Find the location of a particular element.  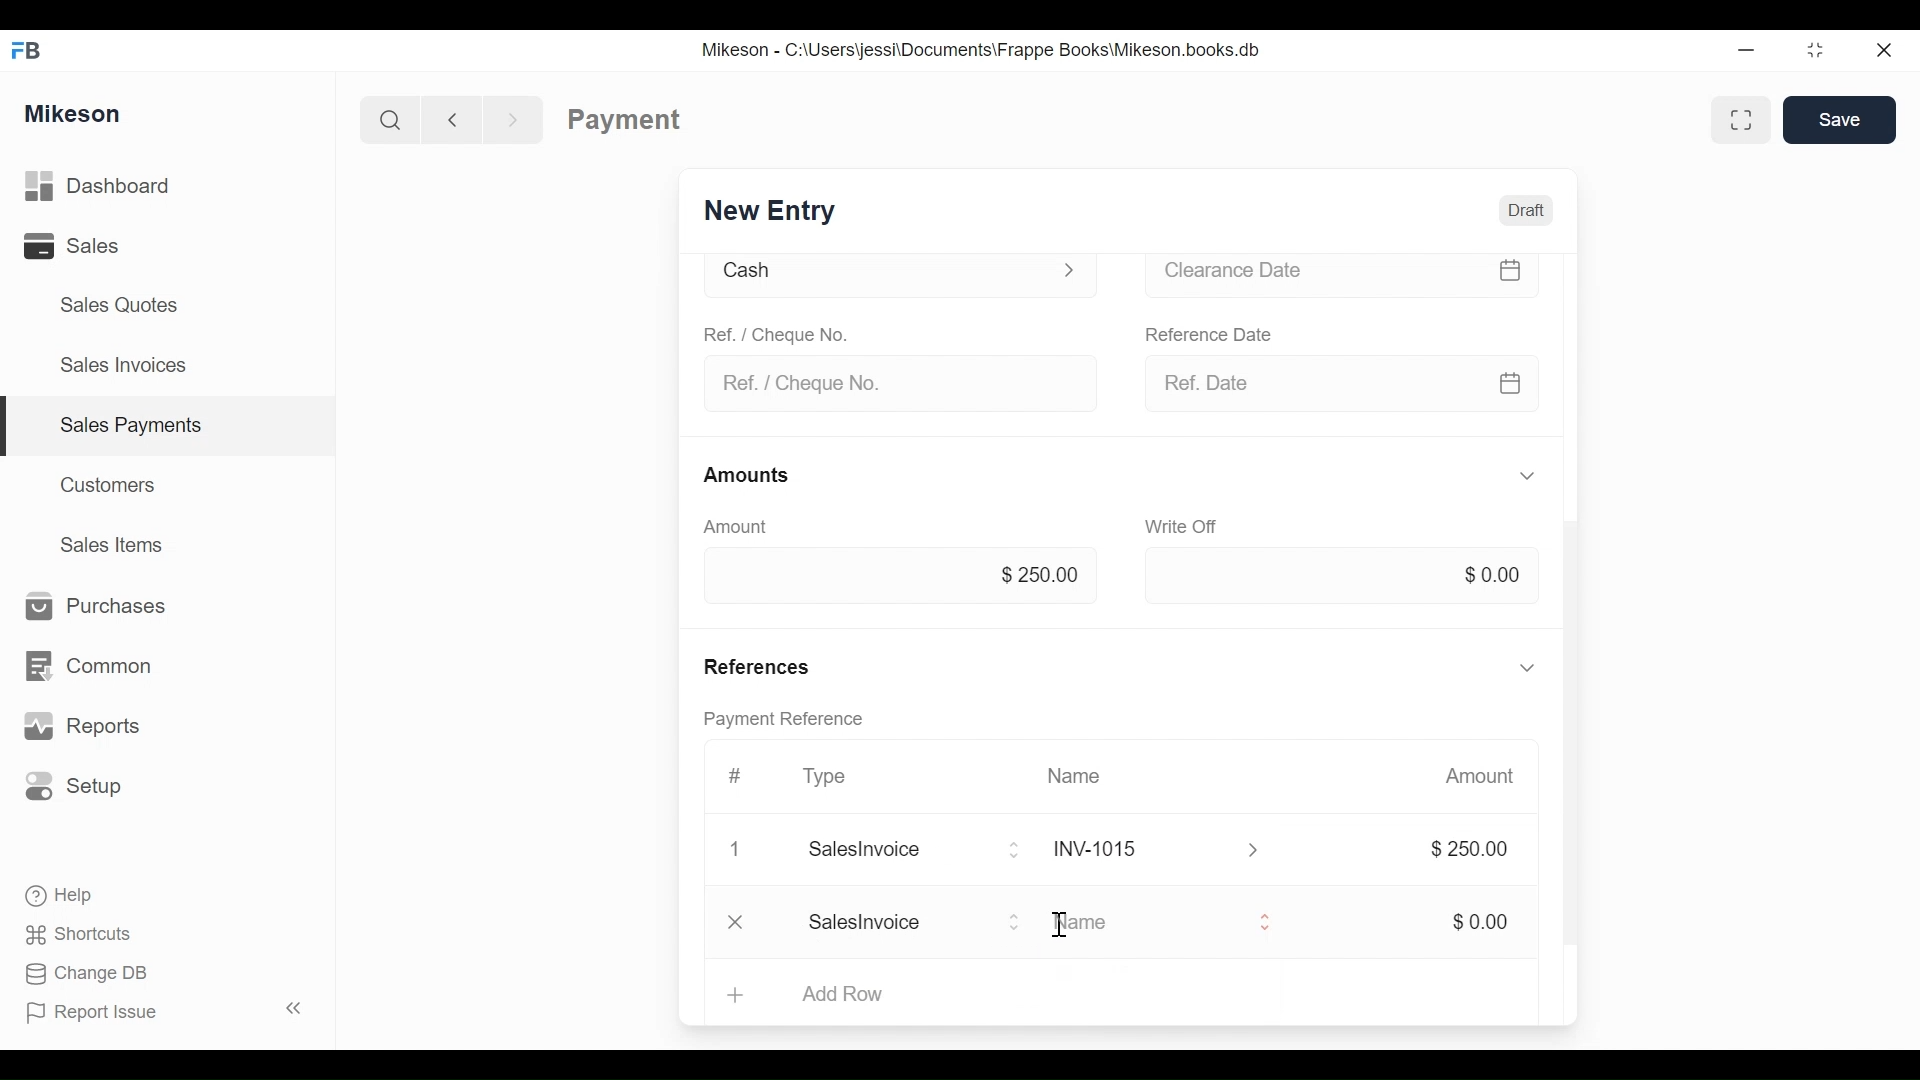

Dashboard is located at coordinates (131, 187).